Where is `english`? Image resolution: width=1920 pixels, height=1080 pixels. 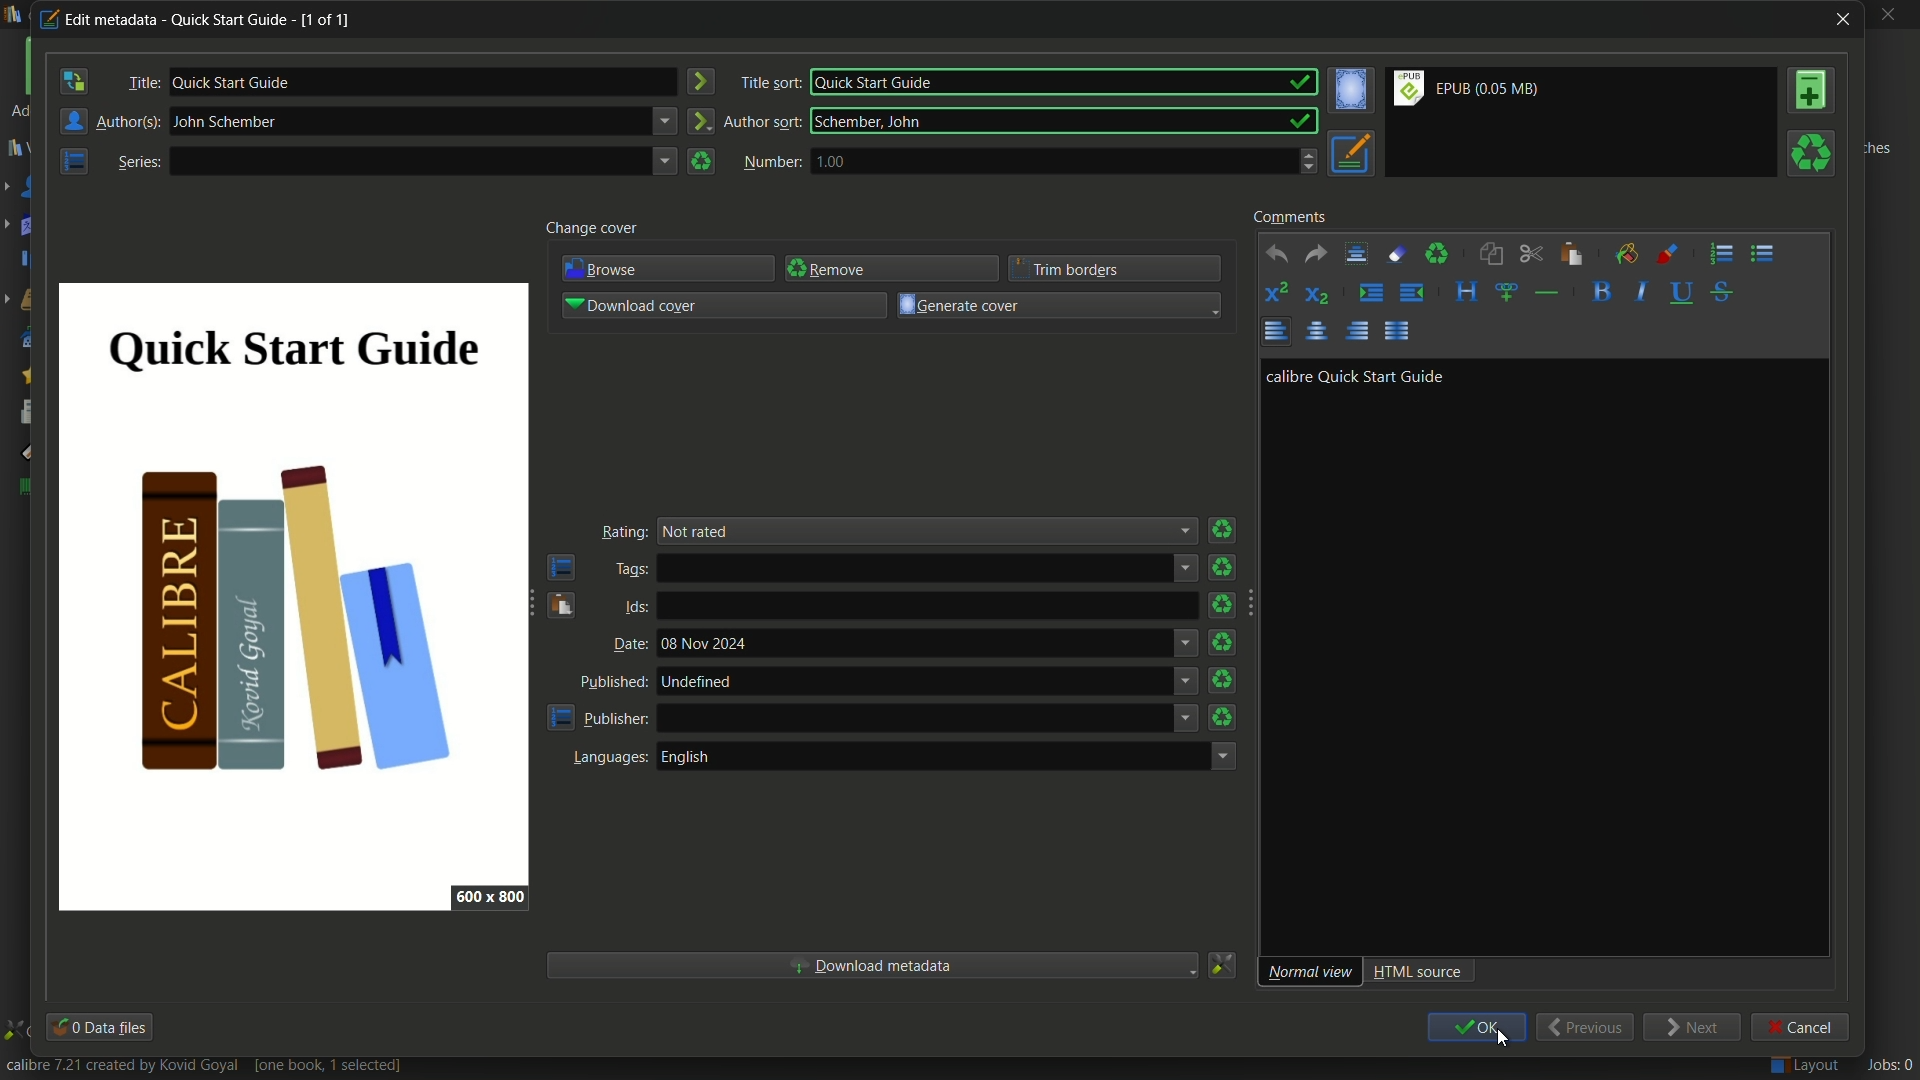
english is located at coordinates (689, 757).